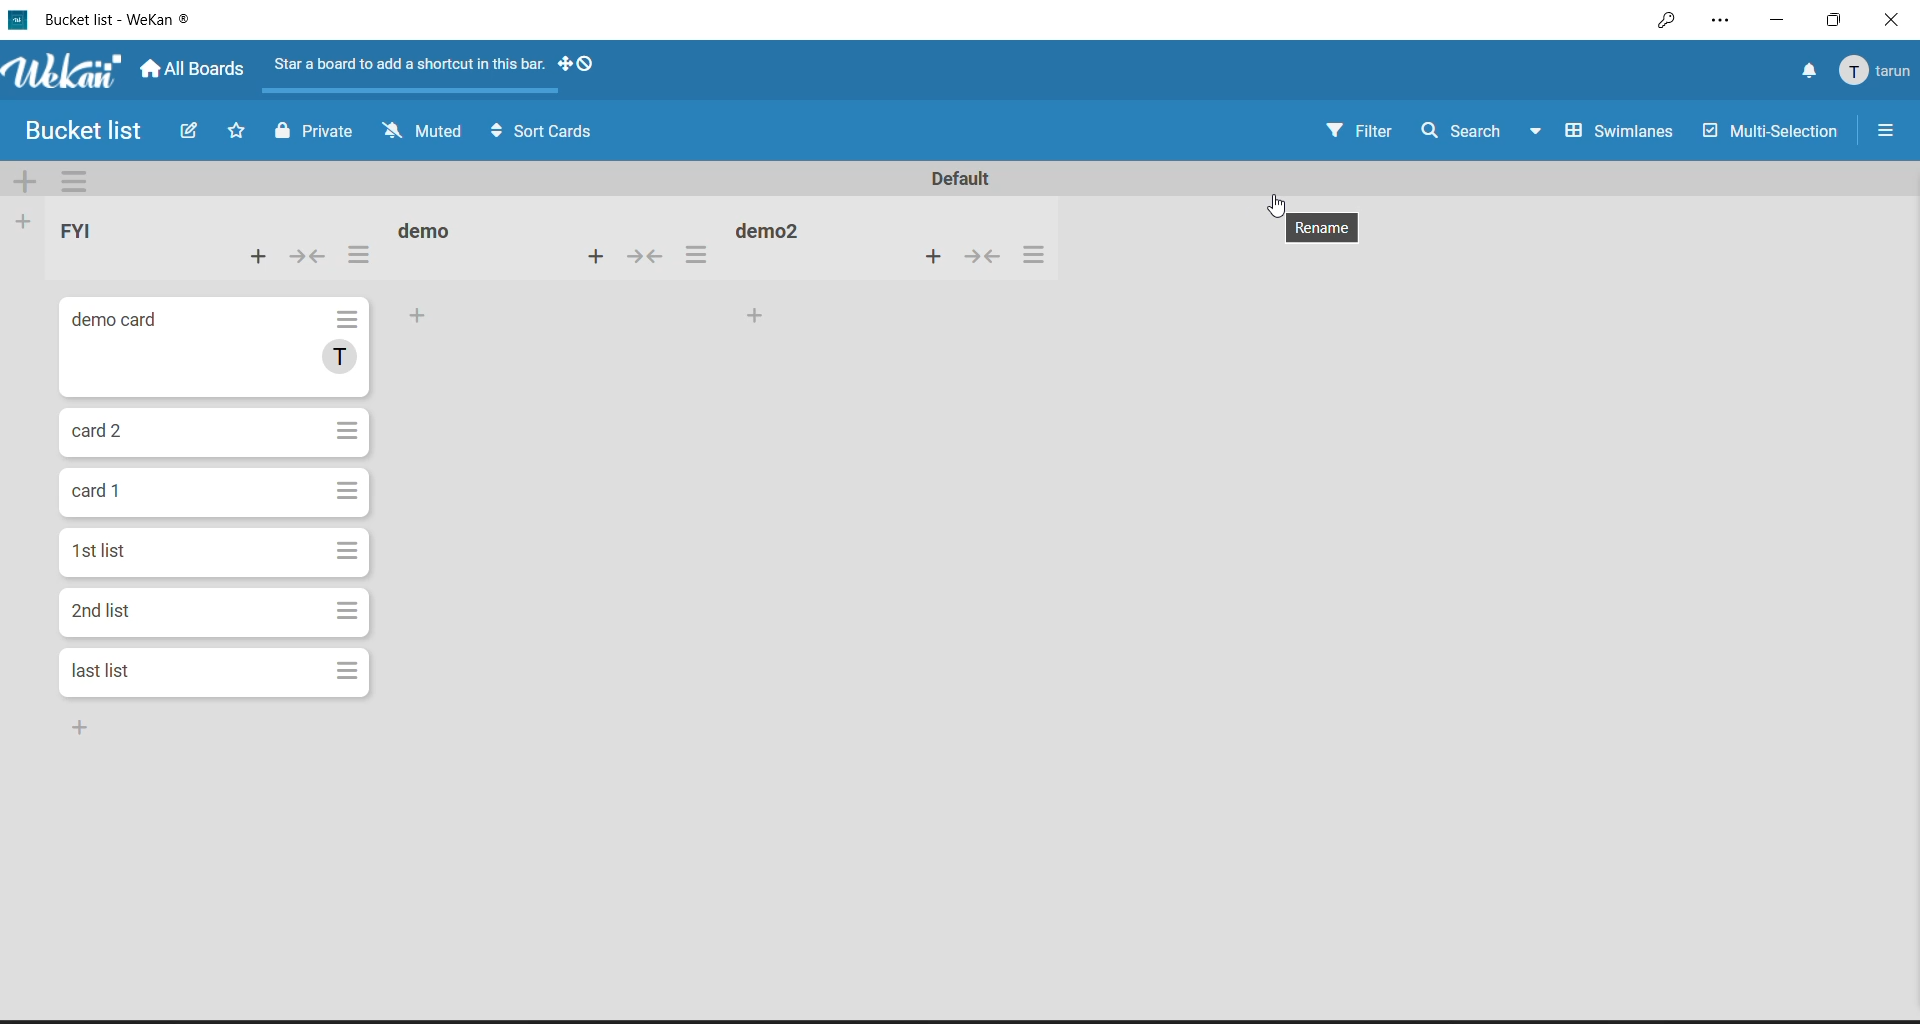 This screenshot has width=1920, height=1024. Describe the element at coordinates (1770, 131) in the screenshot. I see `multi selection` at that location.